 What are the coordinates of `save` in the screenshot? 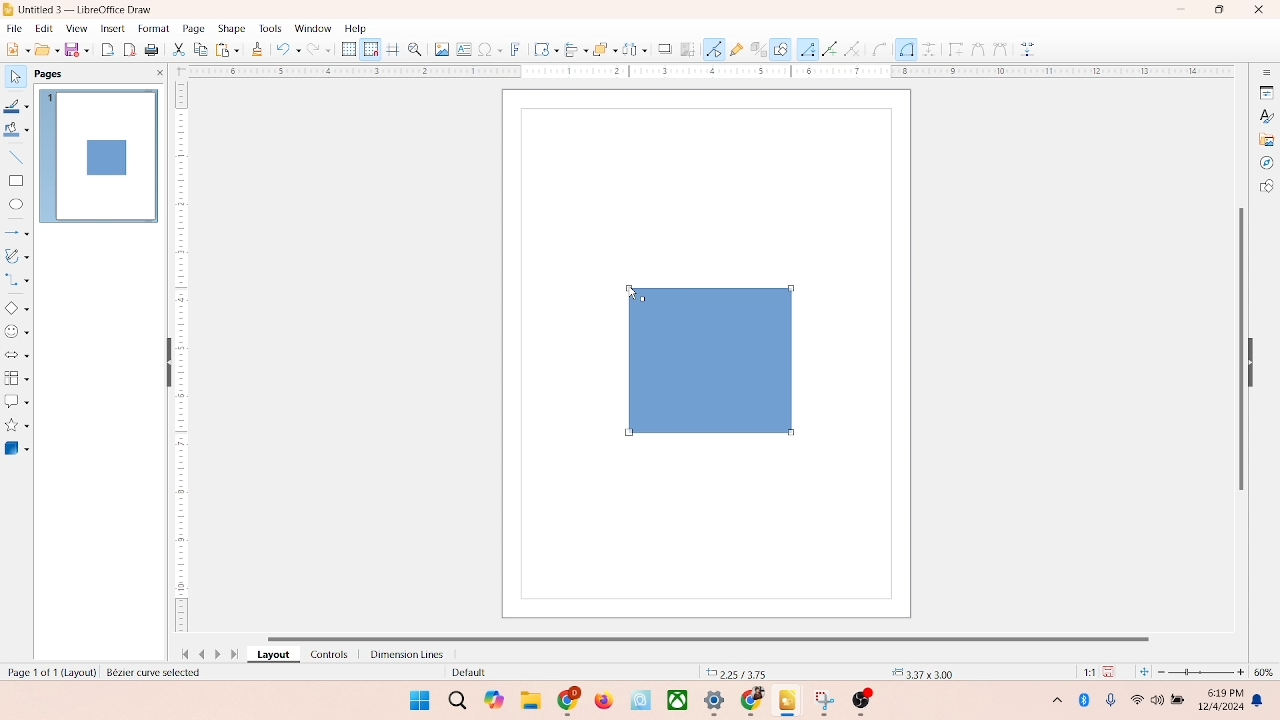 It's located at (79, 49).